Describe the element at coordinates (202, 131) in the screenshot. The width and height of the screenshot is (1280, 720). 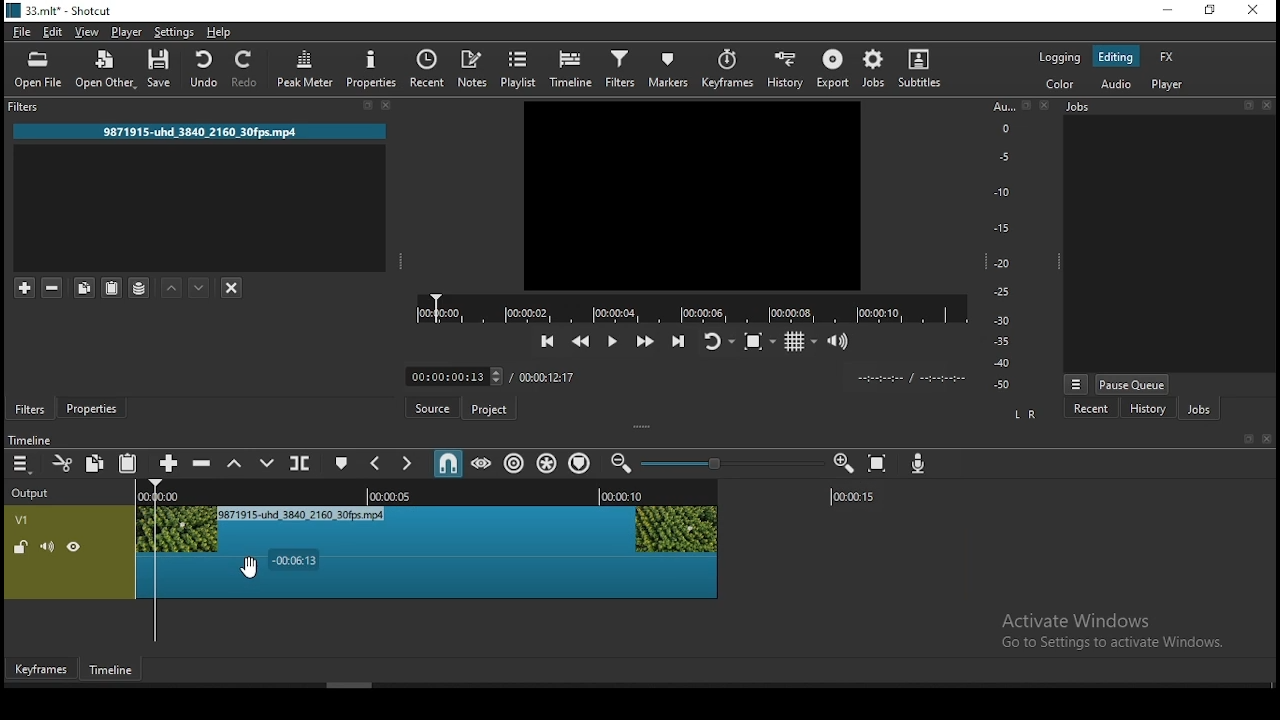
I see `9871915-uhd 3840 2160_30fps.mp4` at that location.